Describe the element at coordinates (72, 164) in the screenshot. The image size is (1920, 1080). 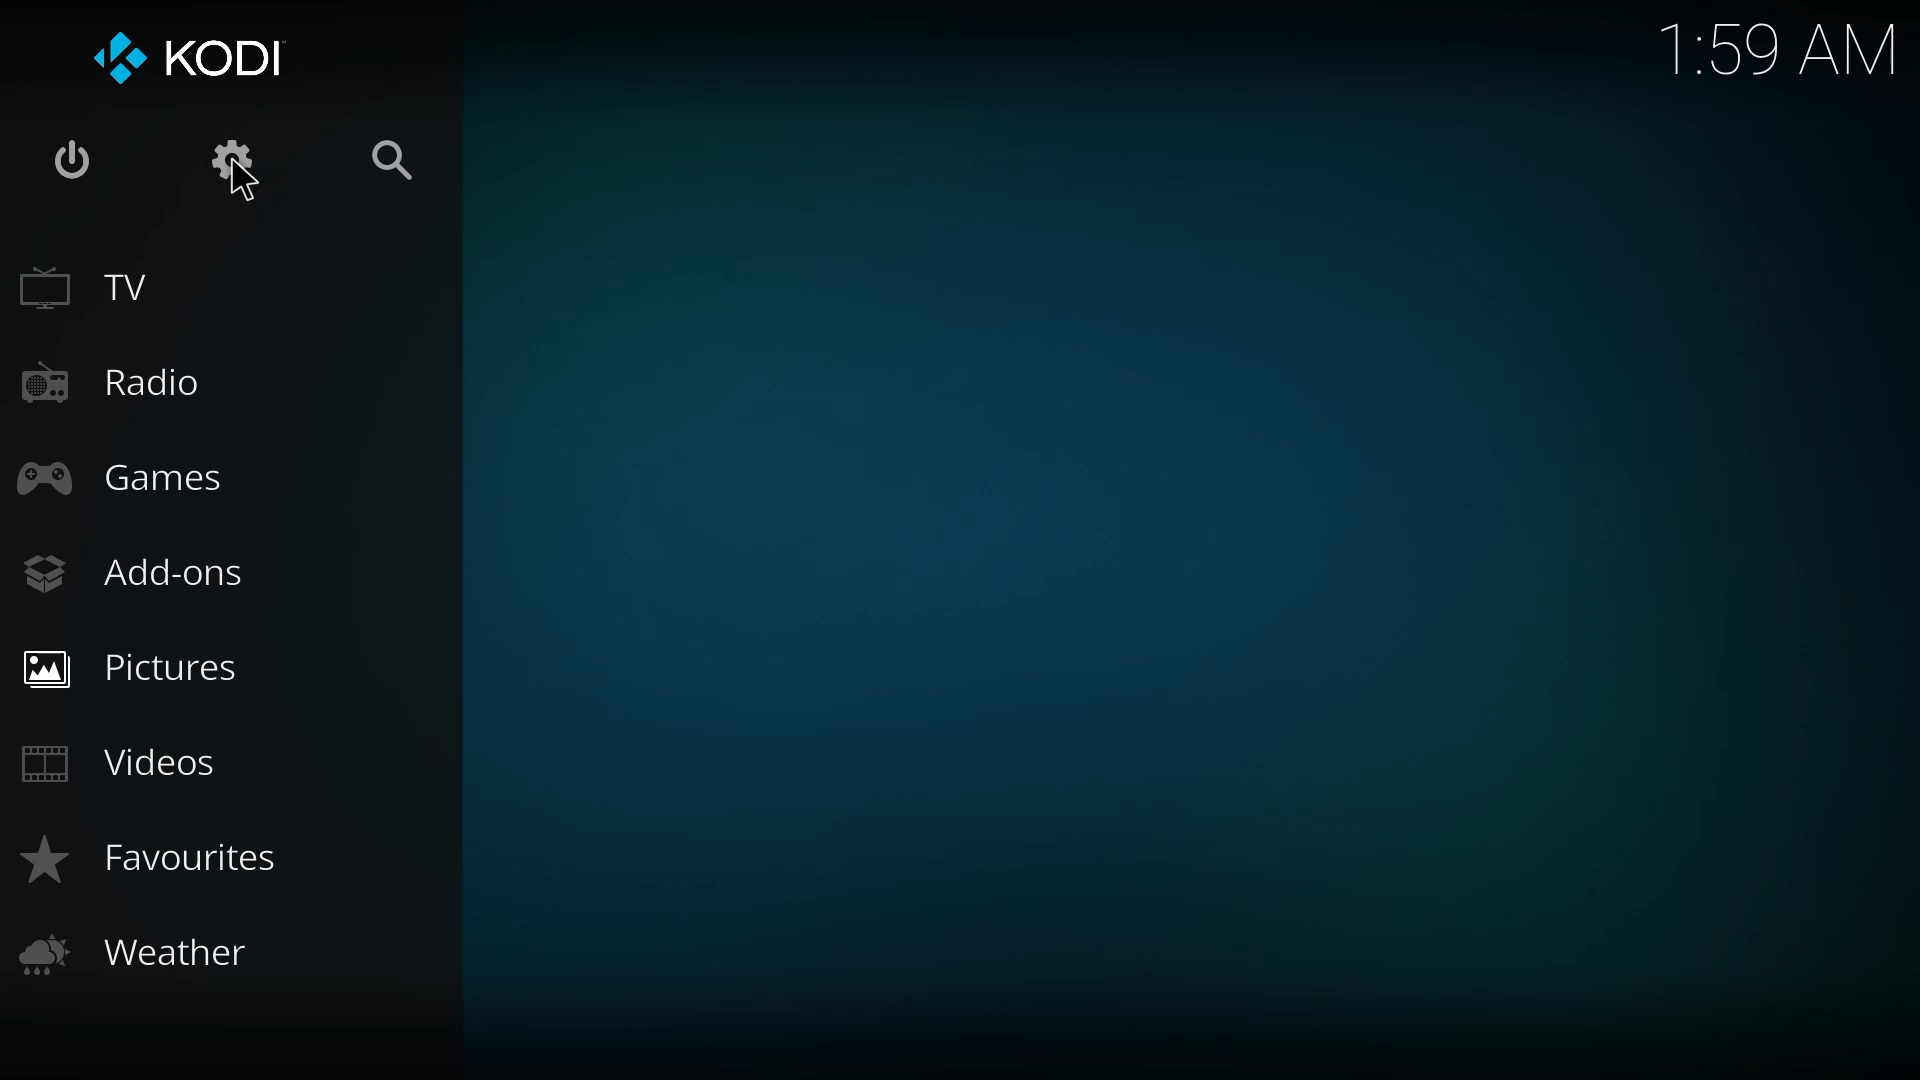
I see `power` at that location.